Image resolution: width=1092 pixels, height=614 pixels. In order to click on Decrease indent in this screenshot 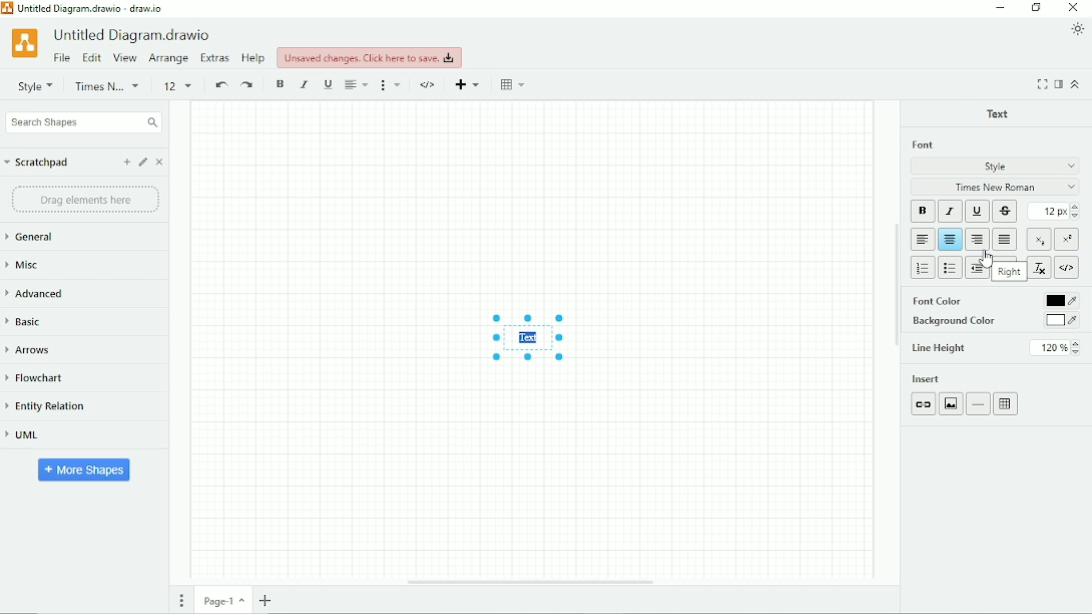, I will do `click(978, 268)`.